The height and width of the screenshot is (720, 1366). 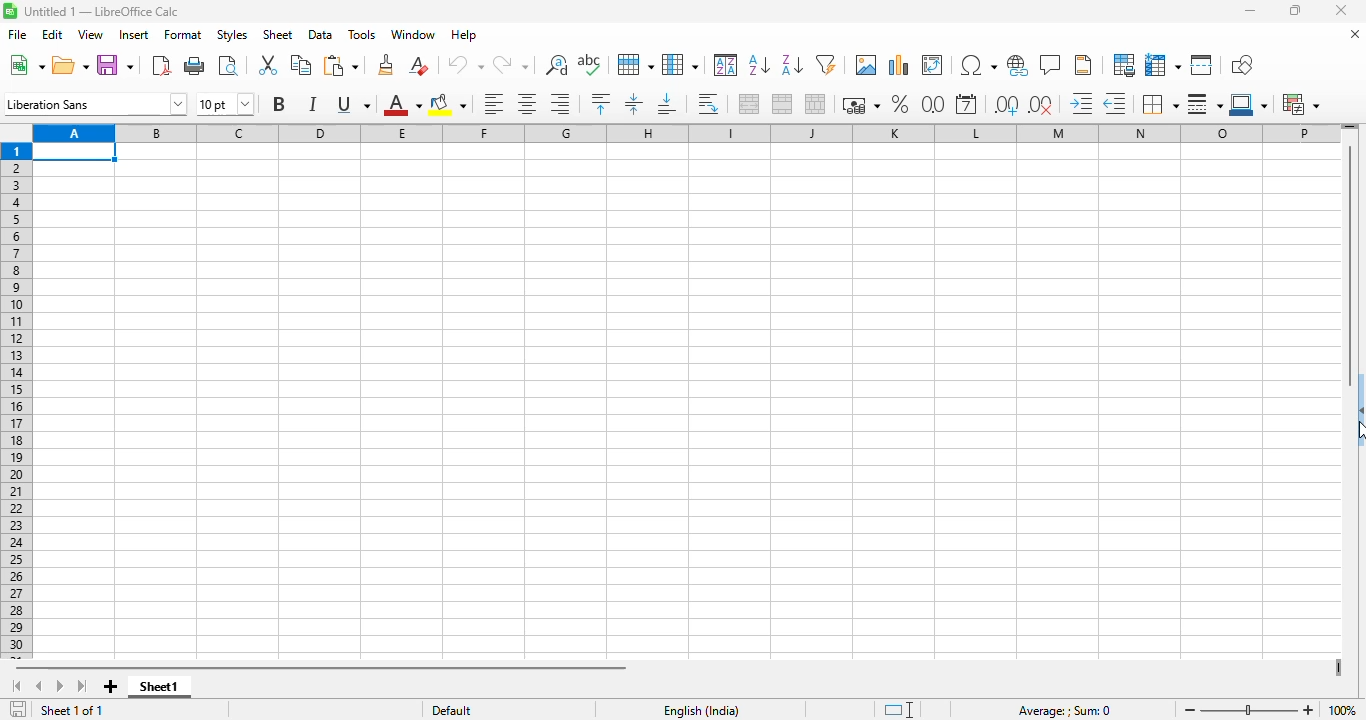 What do you see at coordinates (590, 64) in the screenshot?
I see `spelling` at bounding box center [590, 64].